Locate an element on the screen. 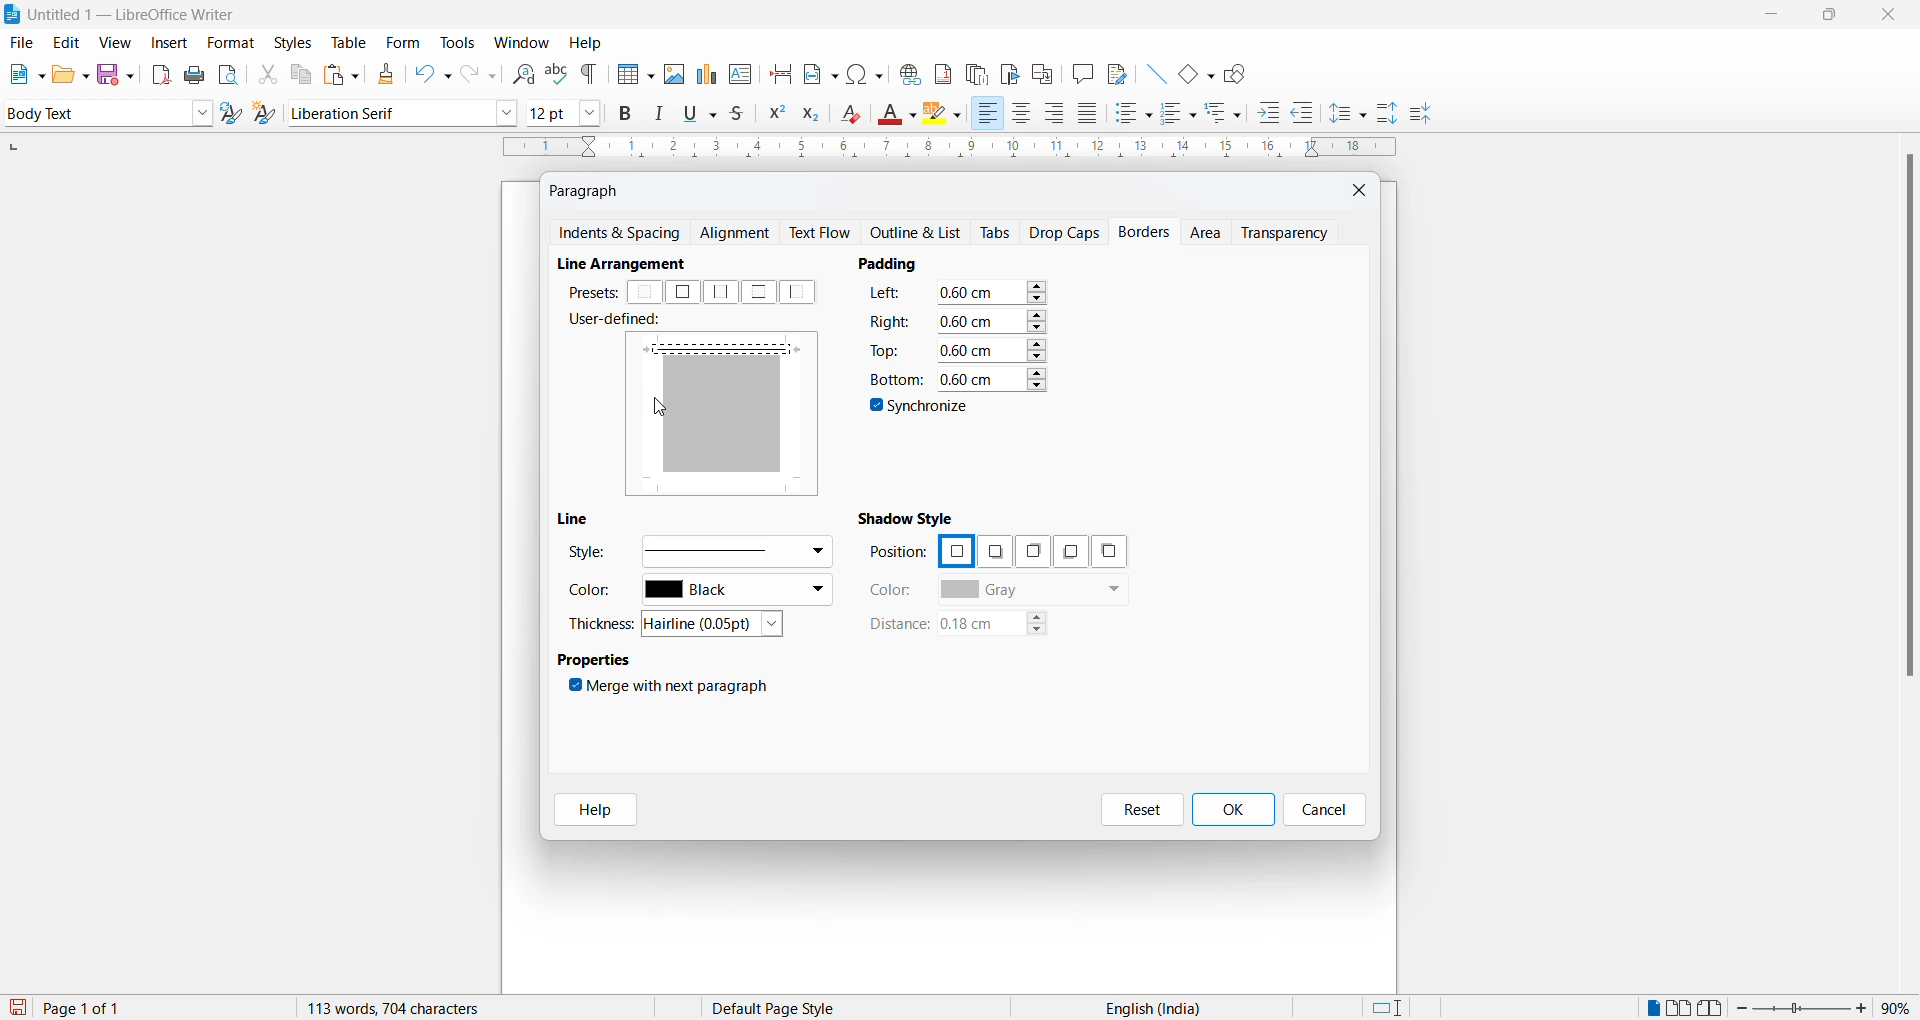 The image size is (1920, 1020). open is located at coordinates (70, 74).